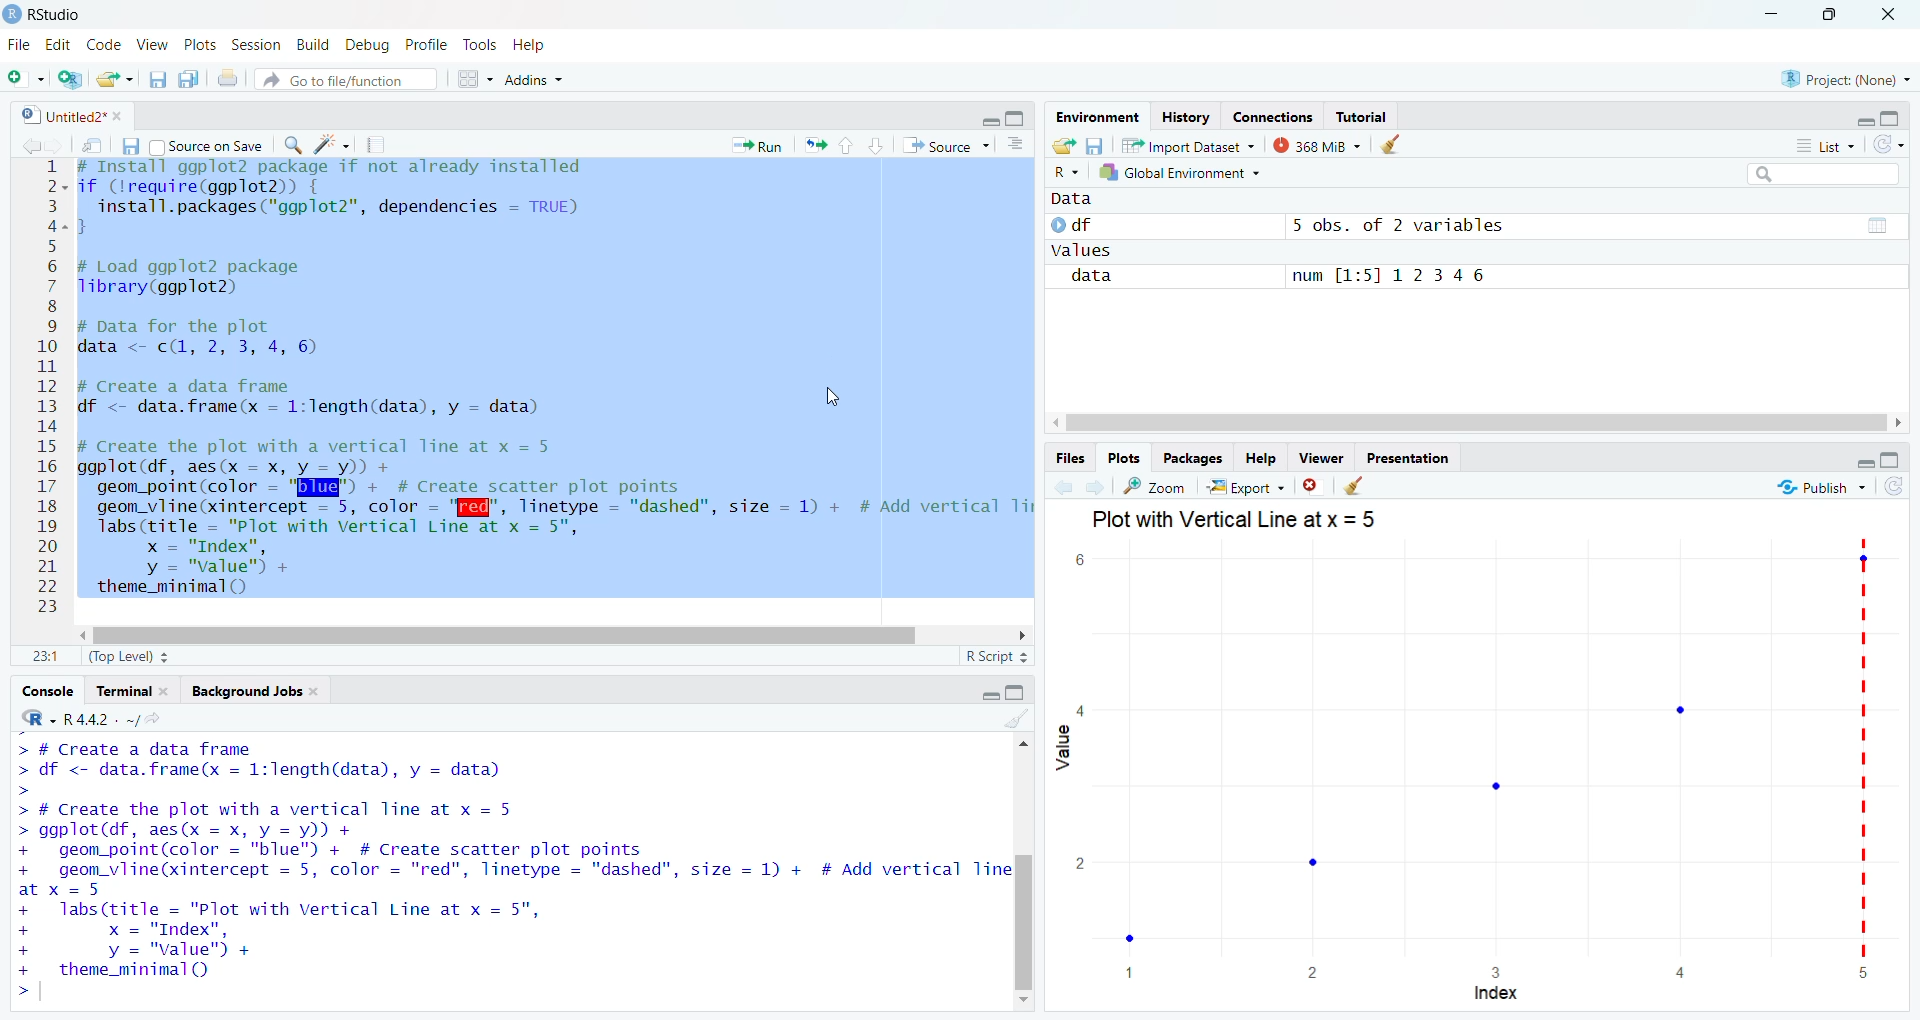 This screenshot has height=1020, width=1920. I want to click on refresh, so click(1893, 148).